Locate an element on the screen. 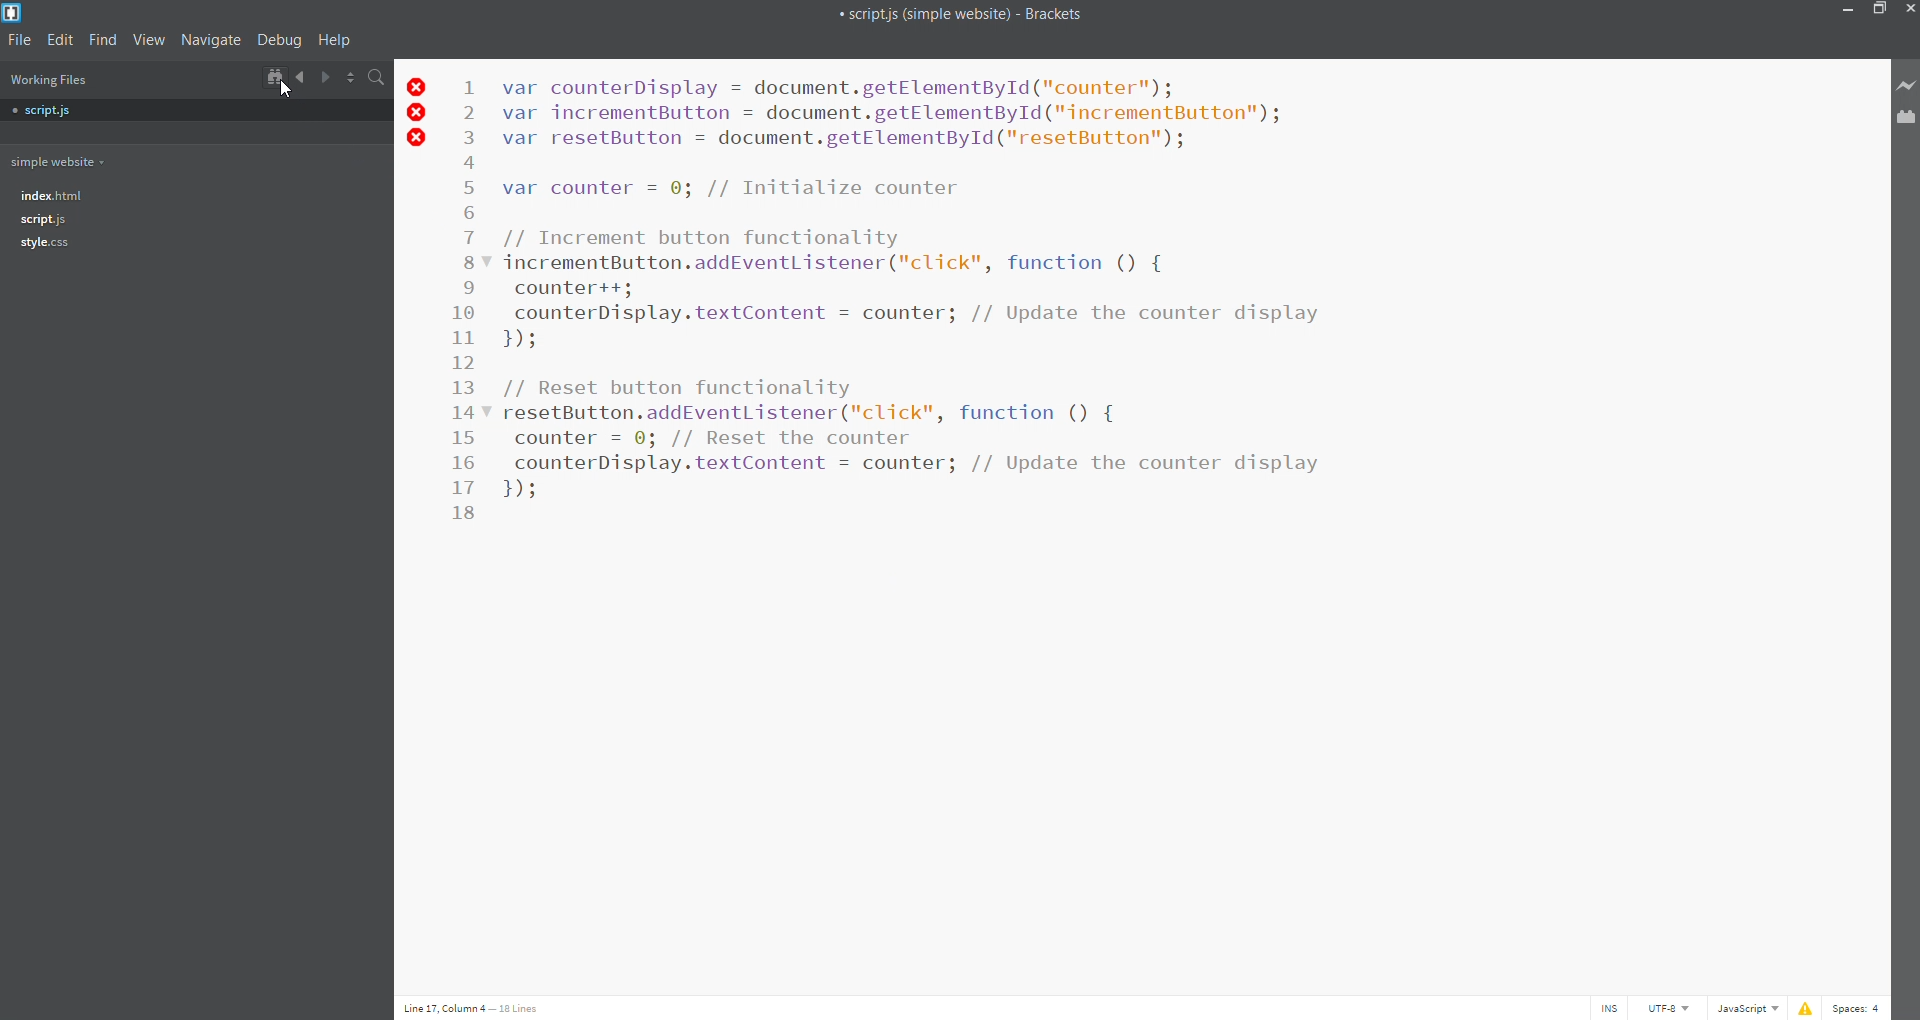 The image size is (1920, 1020). line error is located at coordinates (419, 111).